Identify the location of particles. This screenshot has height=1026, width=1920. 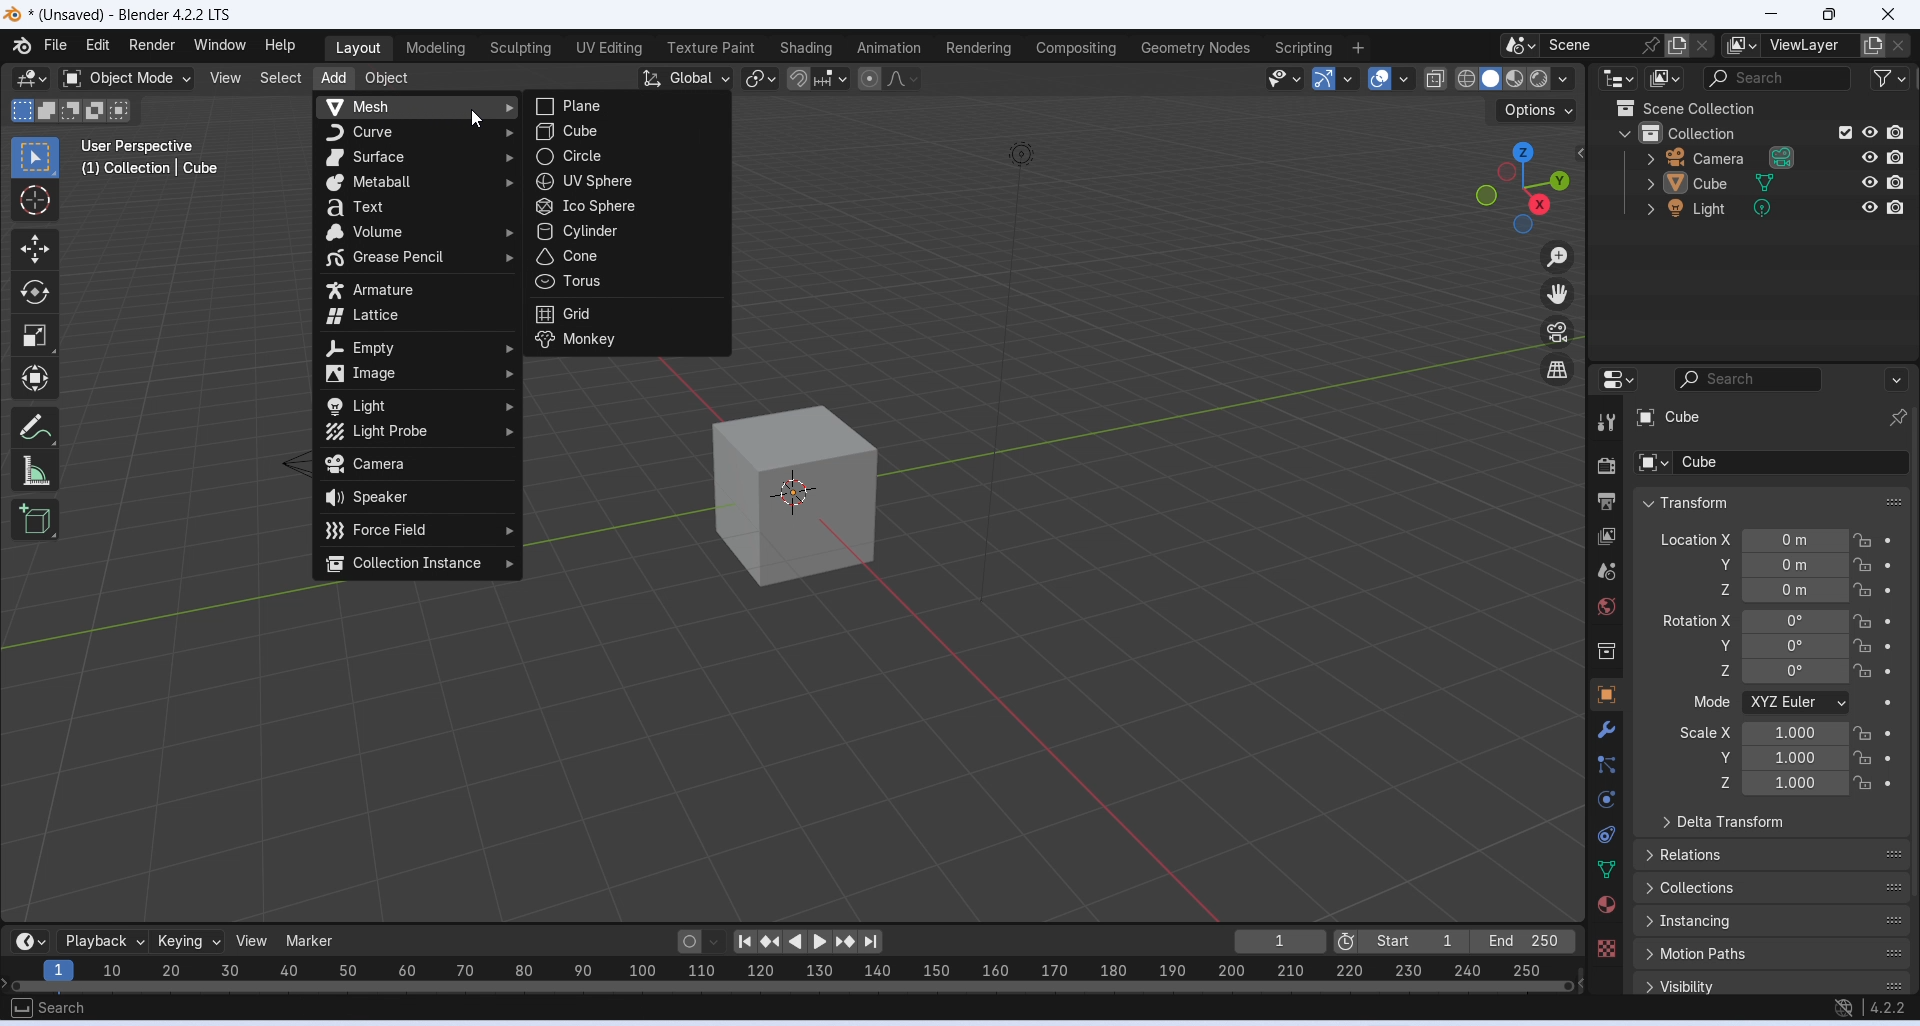
(1609, 765).